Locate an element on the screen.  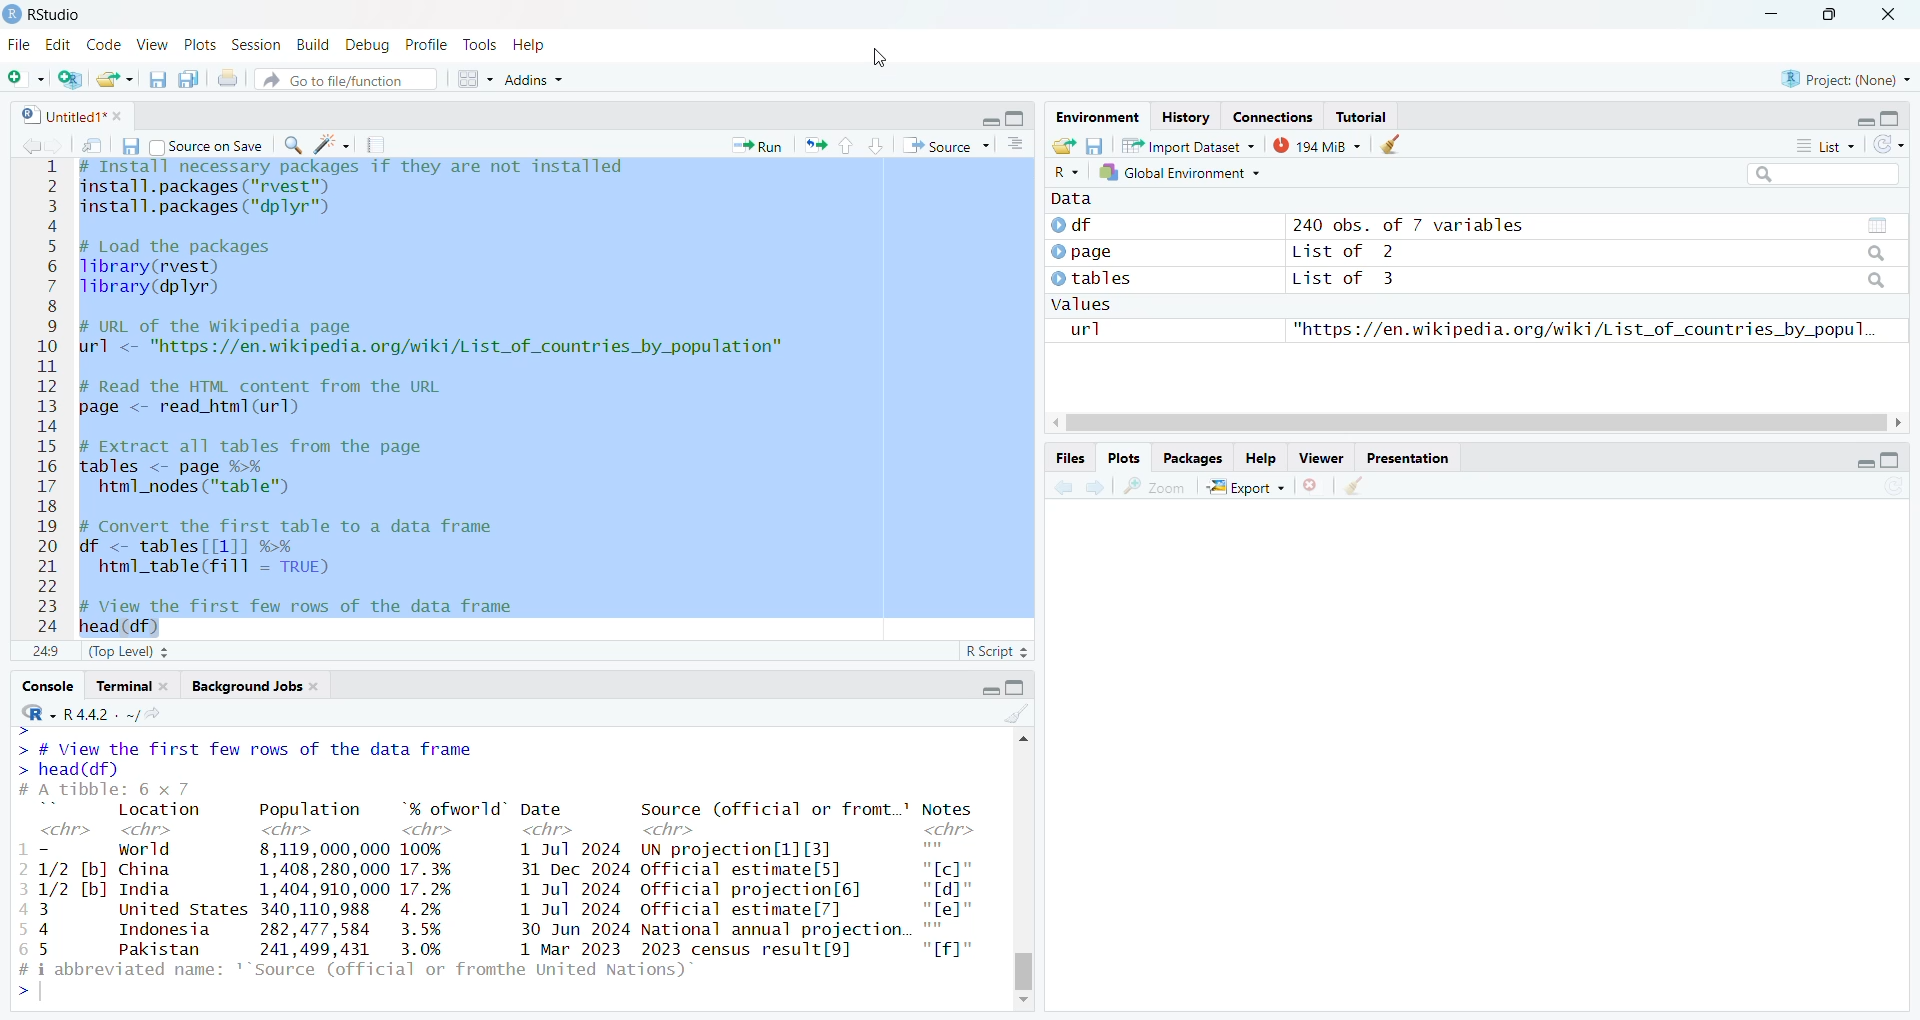
compile report is located at coordinates (375, 144).